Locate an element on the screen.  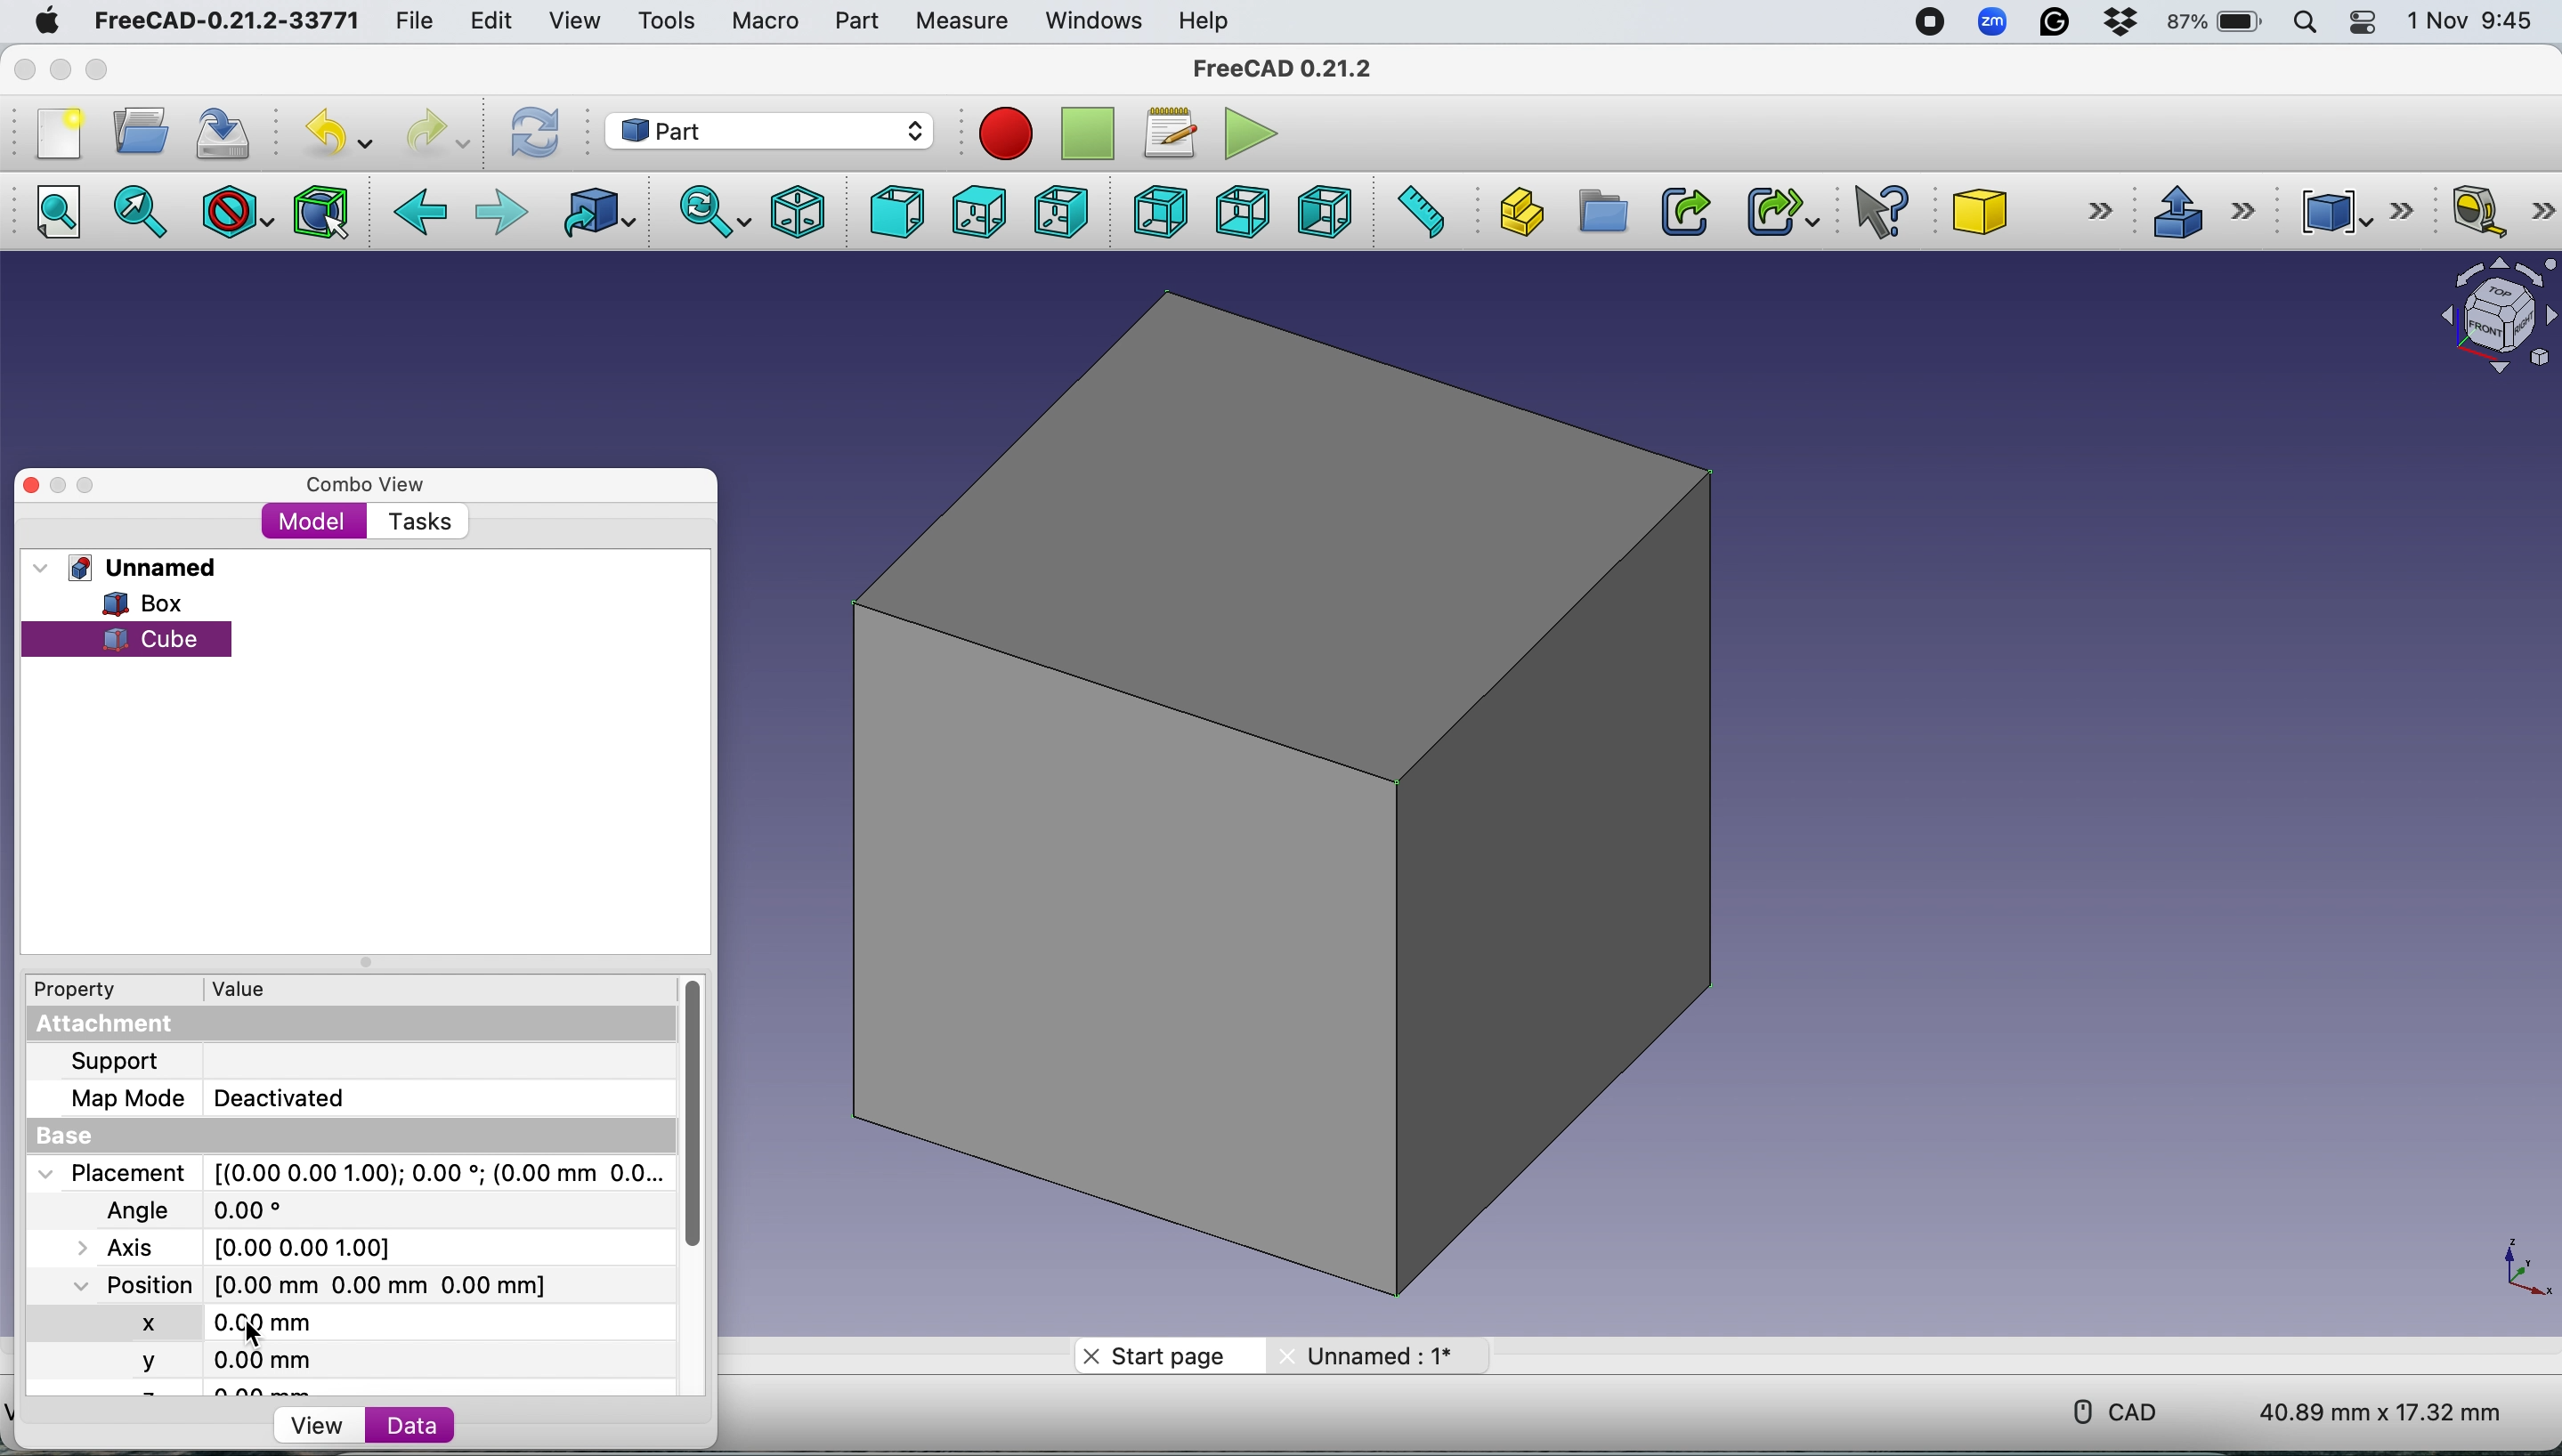
Base is located at coordinates (82, 1135).